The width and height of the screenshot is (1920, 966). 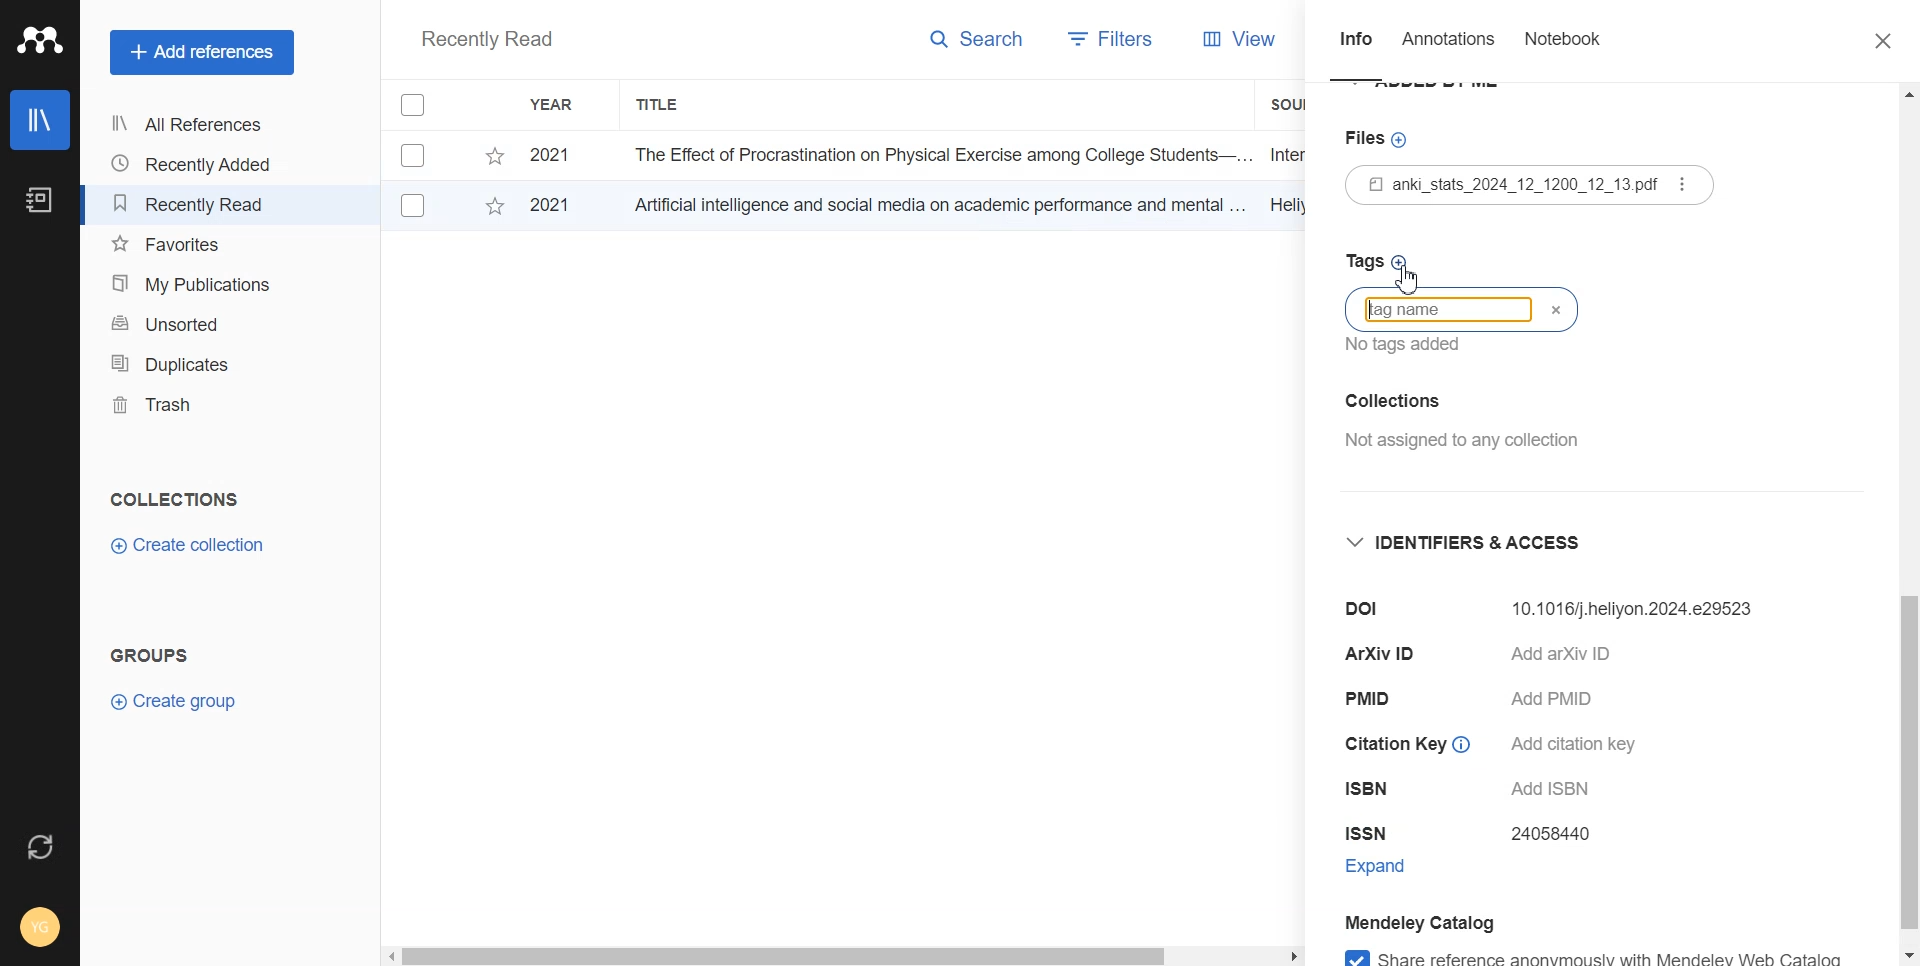 I want to click on 2021, so click(x=560, y=208).